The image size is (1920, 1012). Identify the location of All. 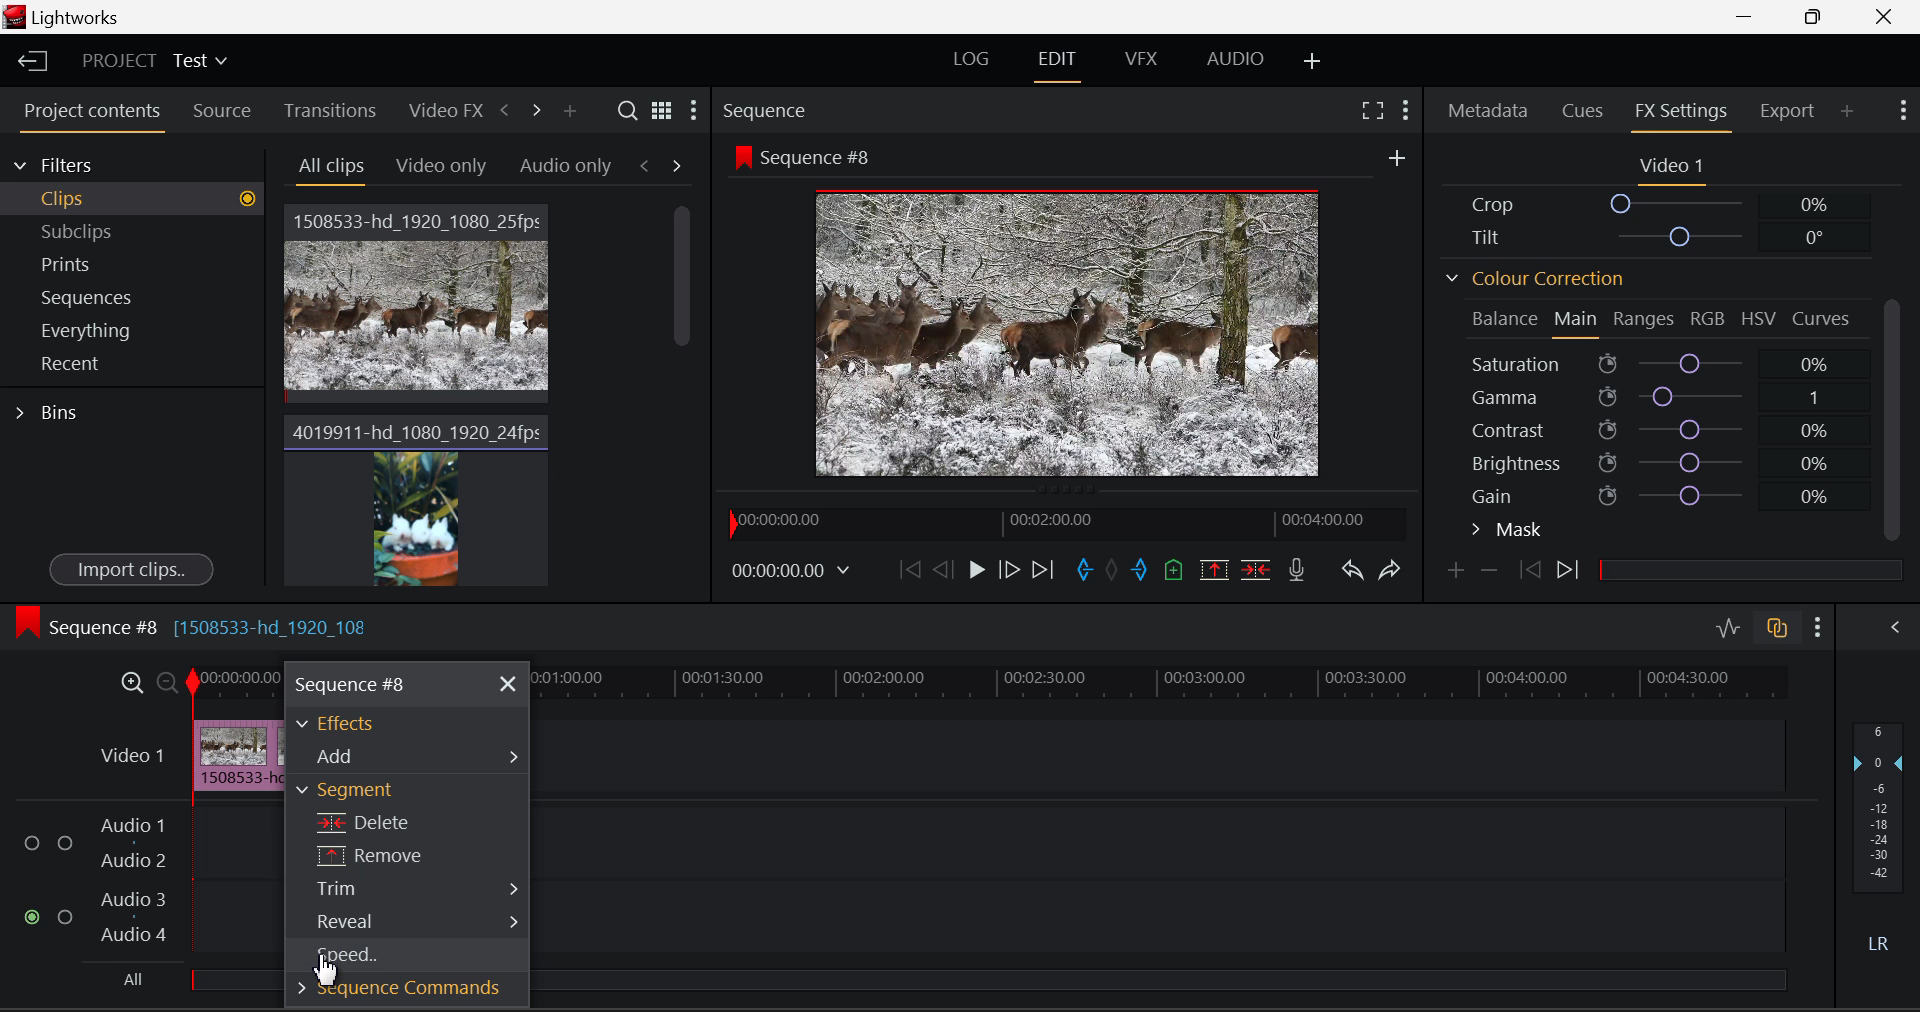
(140, 981).